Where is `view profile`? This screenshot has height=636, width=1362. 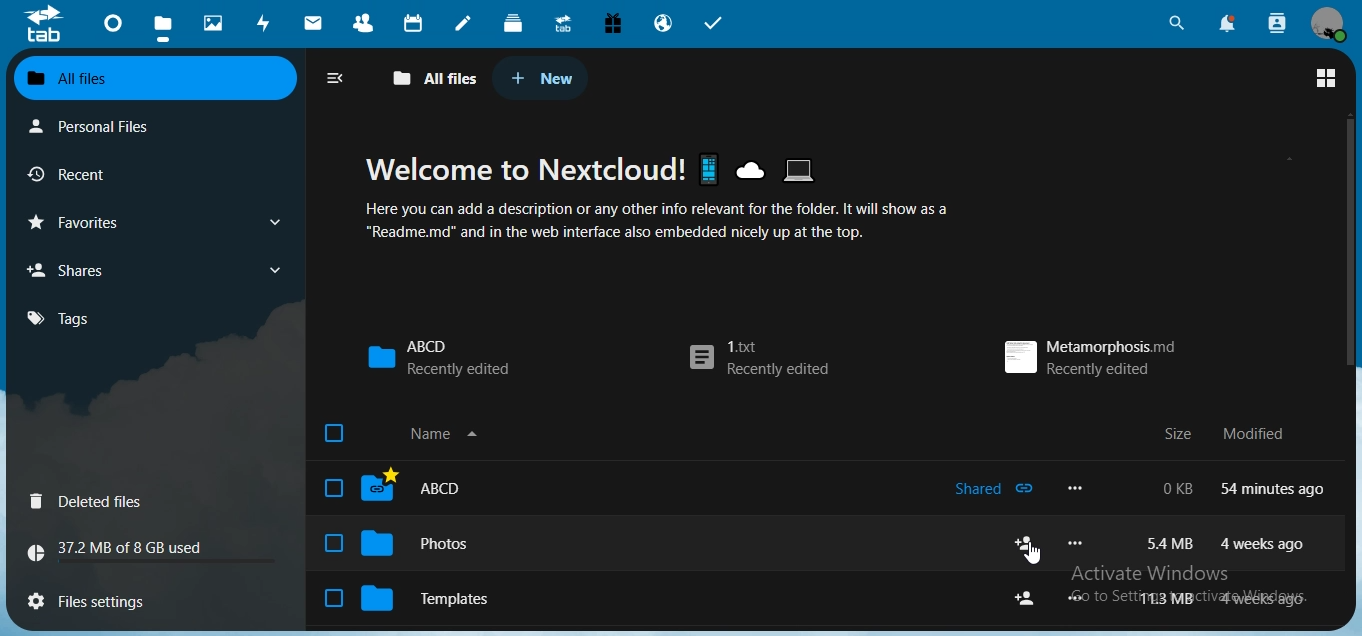 view profile is located at coordinates (1329, 23).